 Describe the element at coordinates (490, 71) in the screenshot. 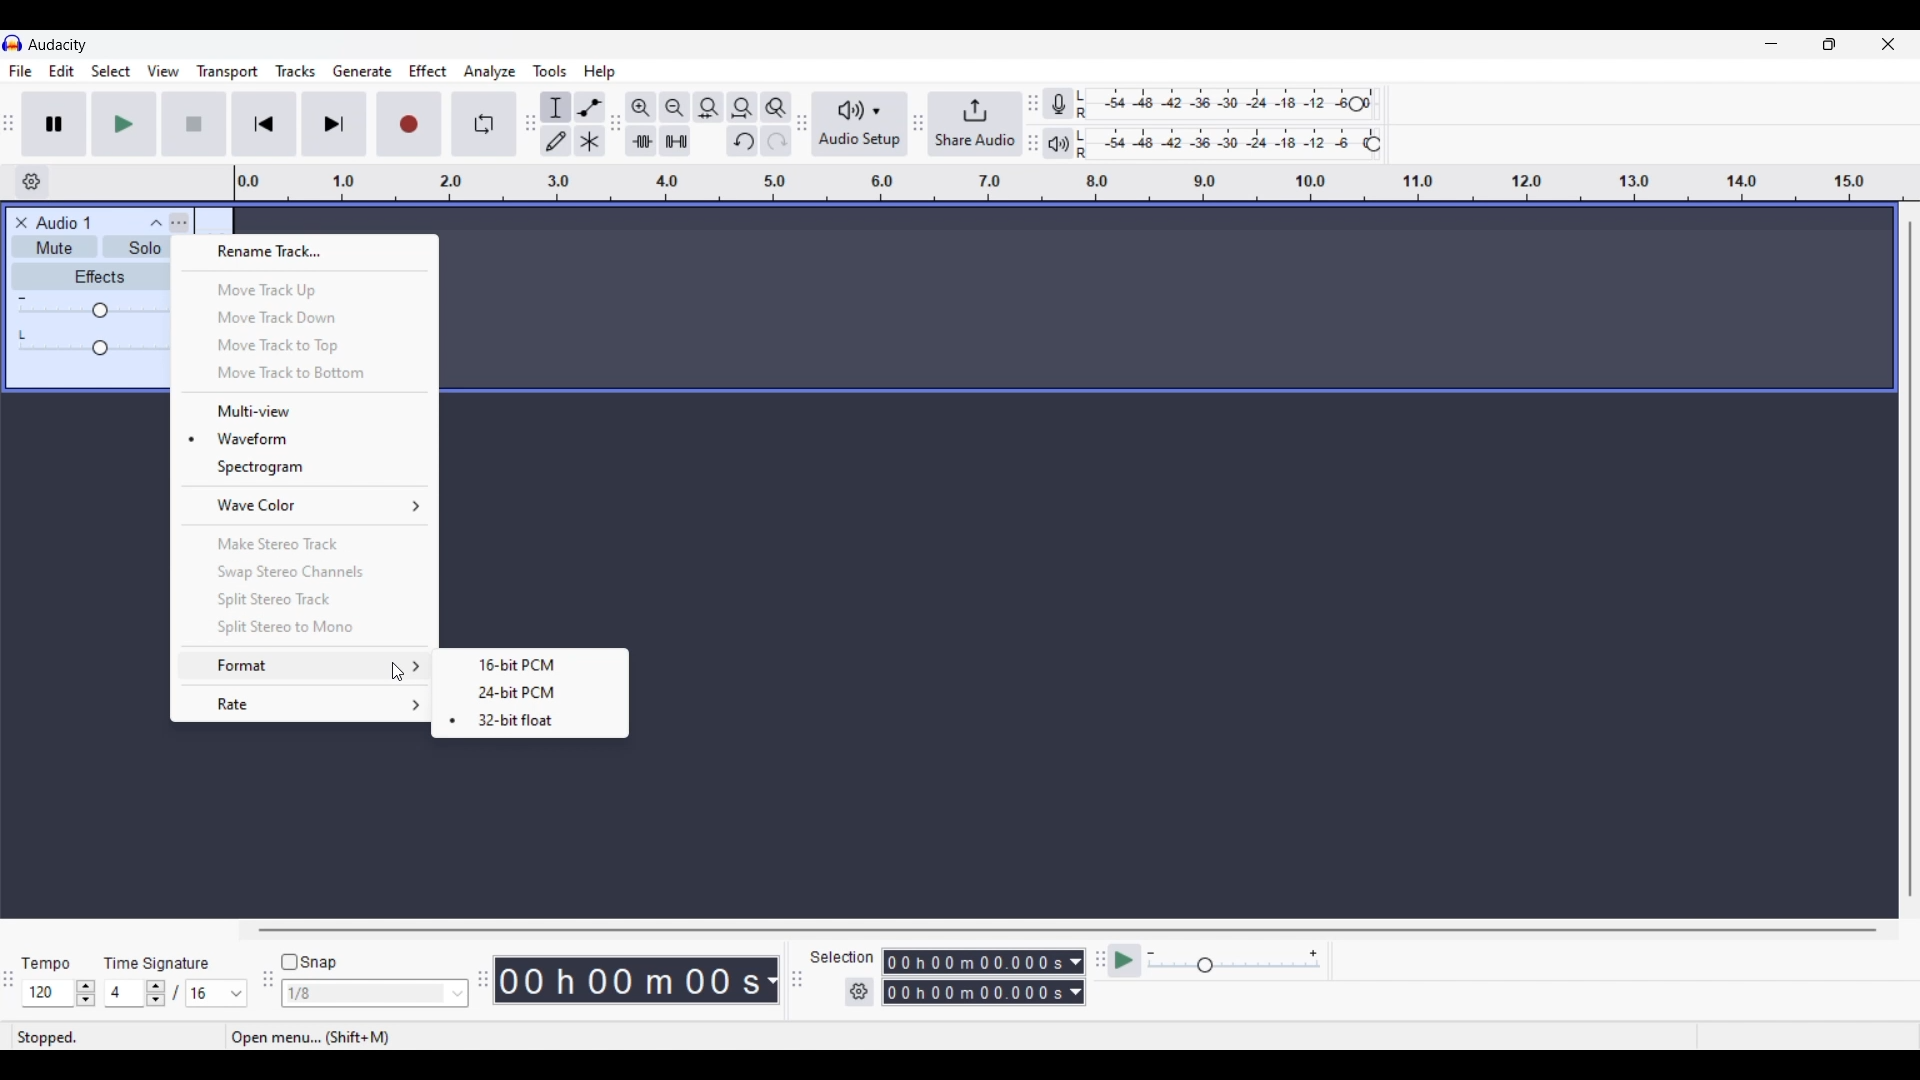

I see `Analyze menu` at that location.